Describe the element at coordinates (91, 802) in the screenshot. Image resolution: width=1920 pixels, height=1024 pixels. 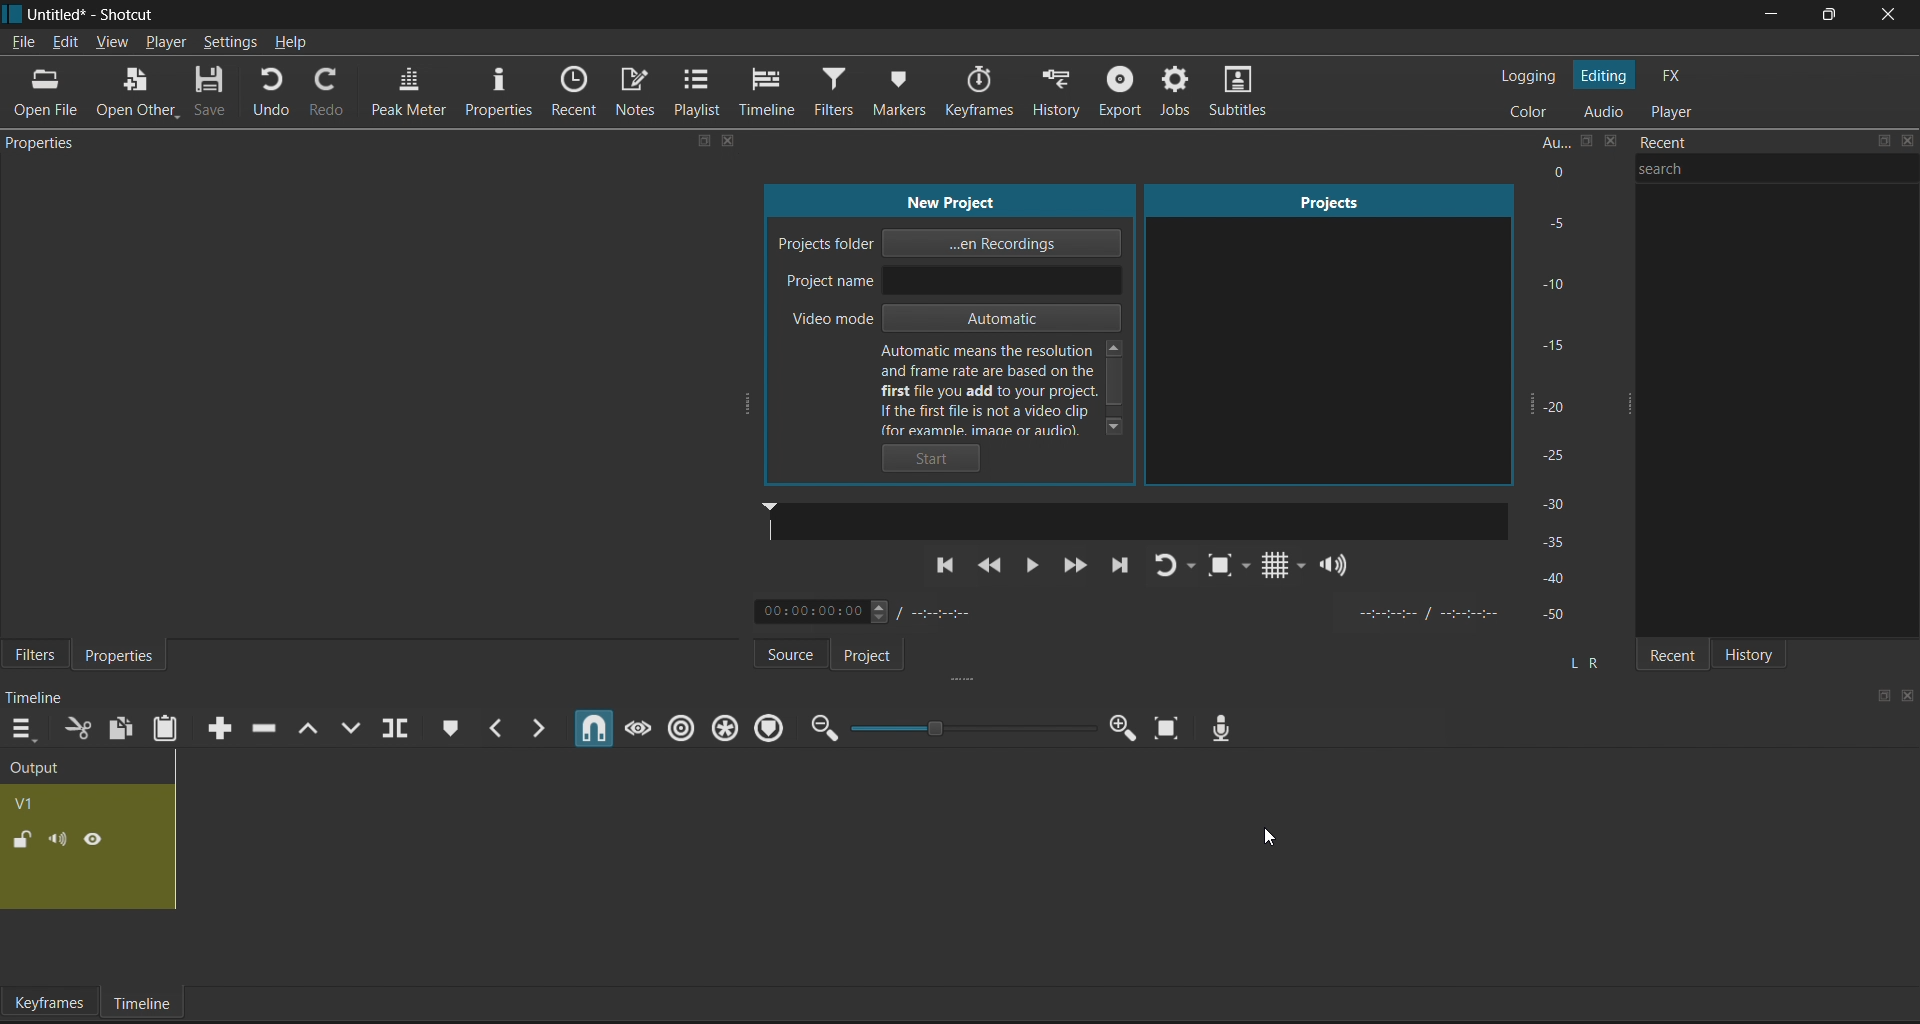
I see `Video Name` at that location.